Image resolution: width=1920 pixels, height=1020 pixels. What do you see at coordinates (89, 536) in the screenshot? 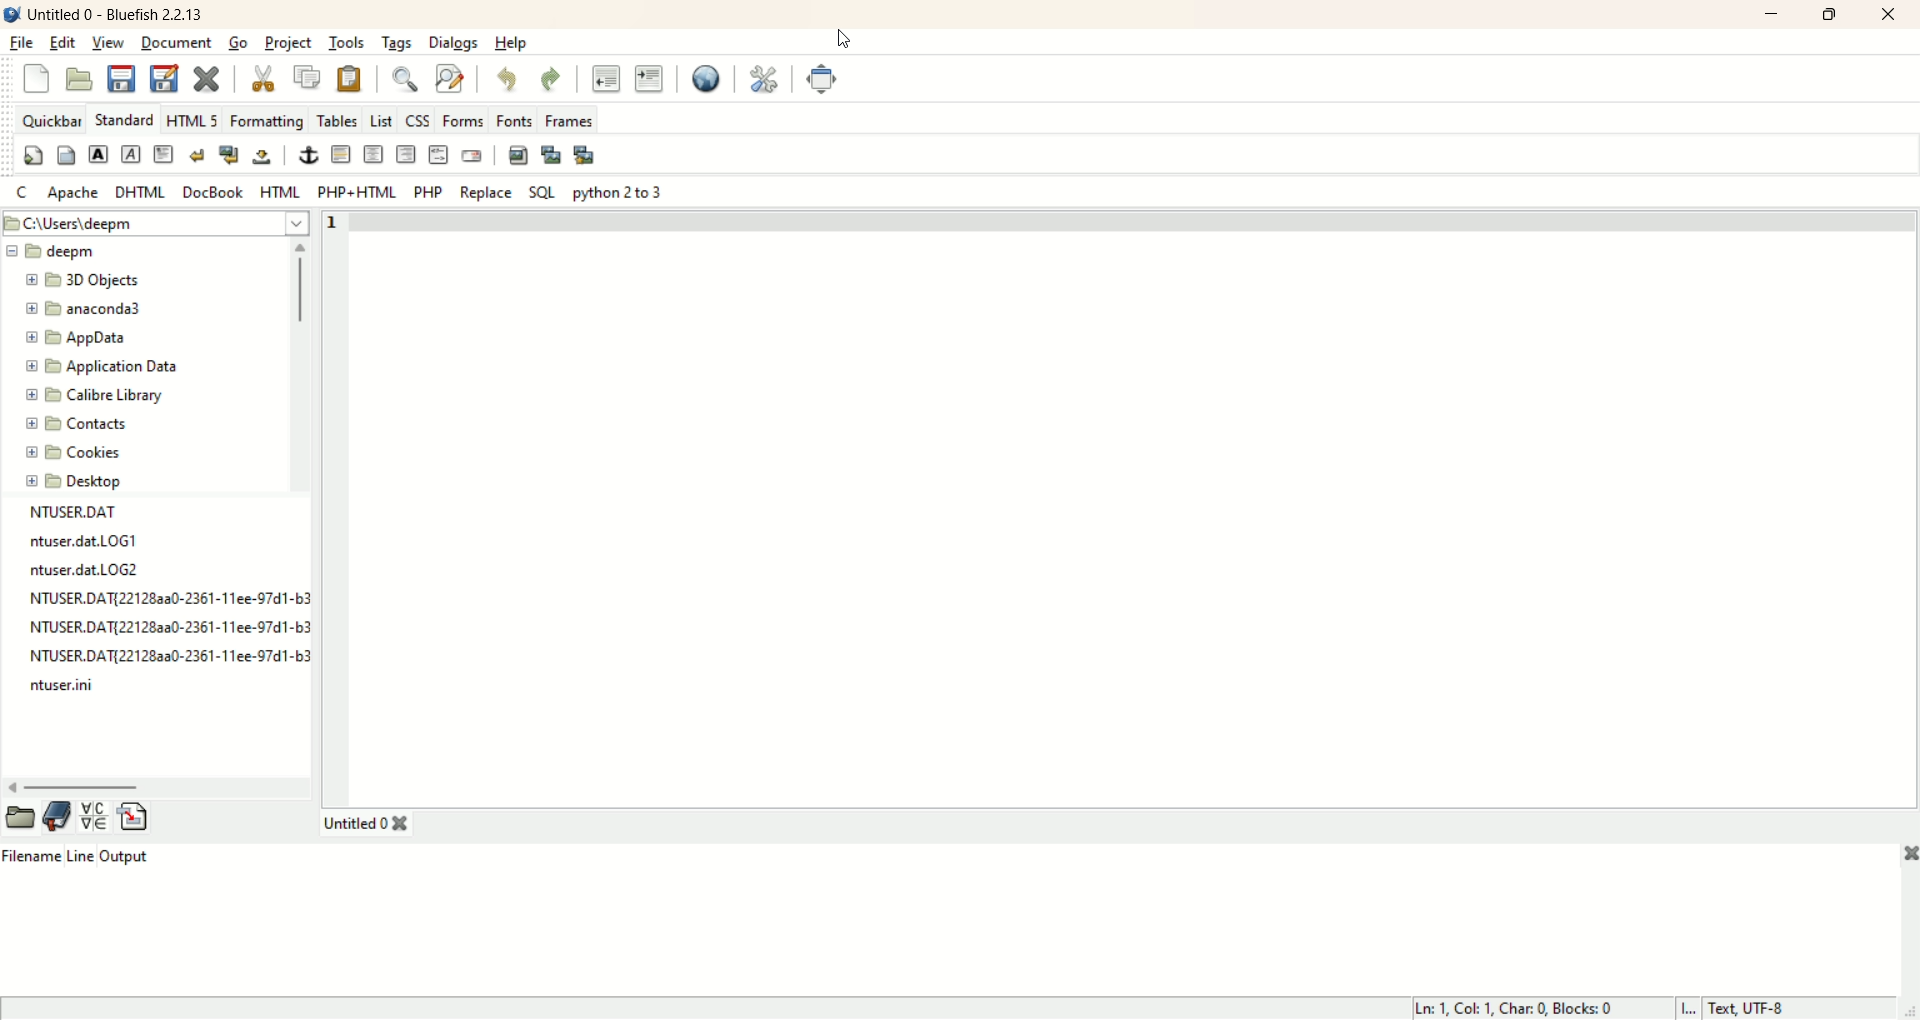
I see `ntuser.dat.LOG1` at bounding box center [89, 536].